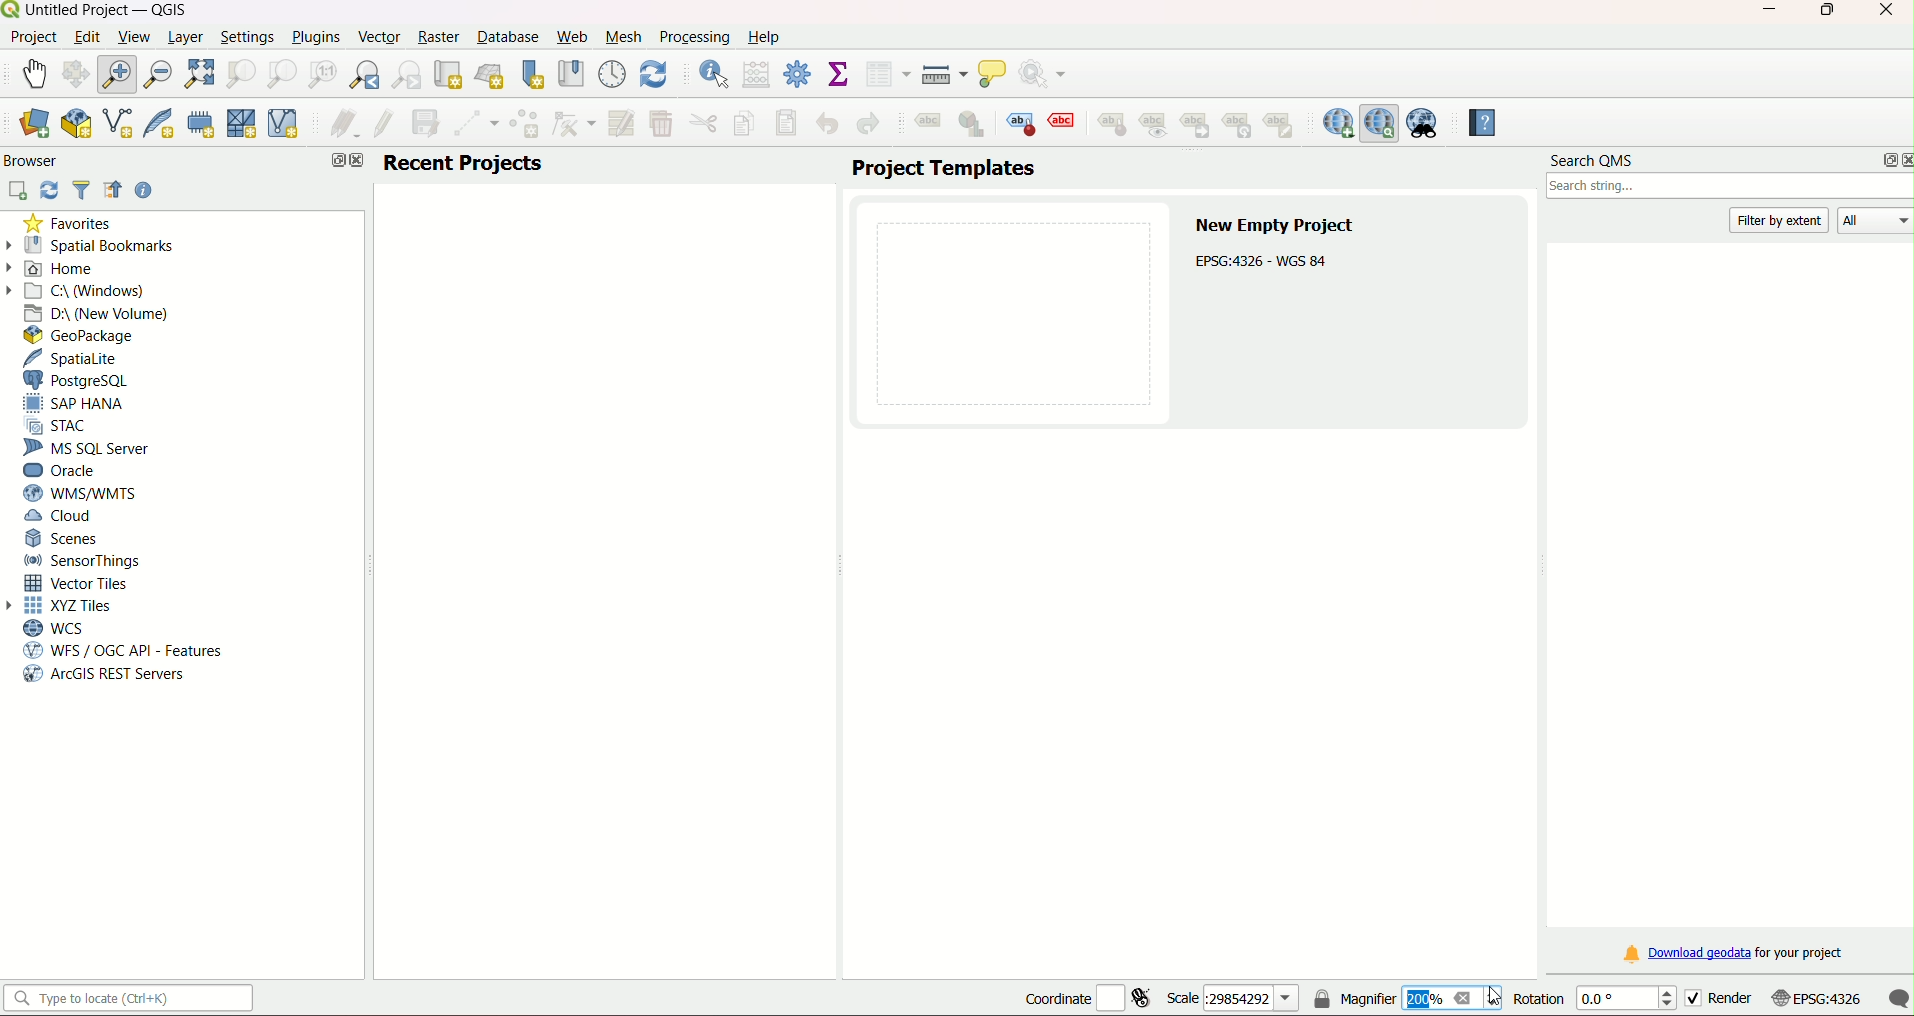 This screenshot has width=1914, height=1016. Describe the element at coordinates (15, 605) in the screenshot. I see `arrow` at that location.